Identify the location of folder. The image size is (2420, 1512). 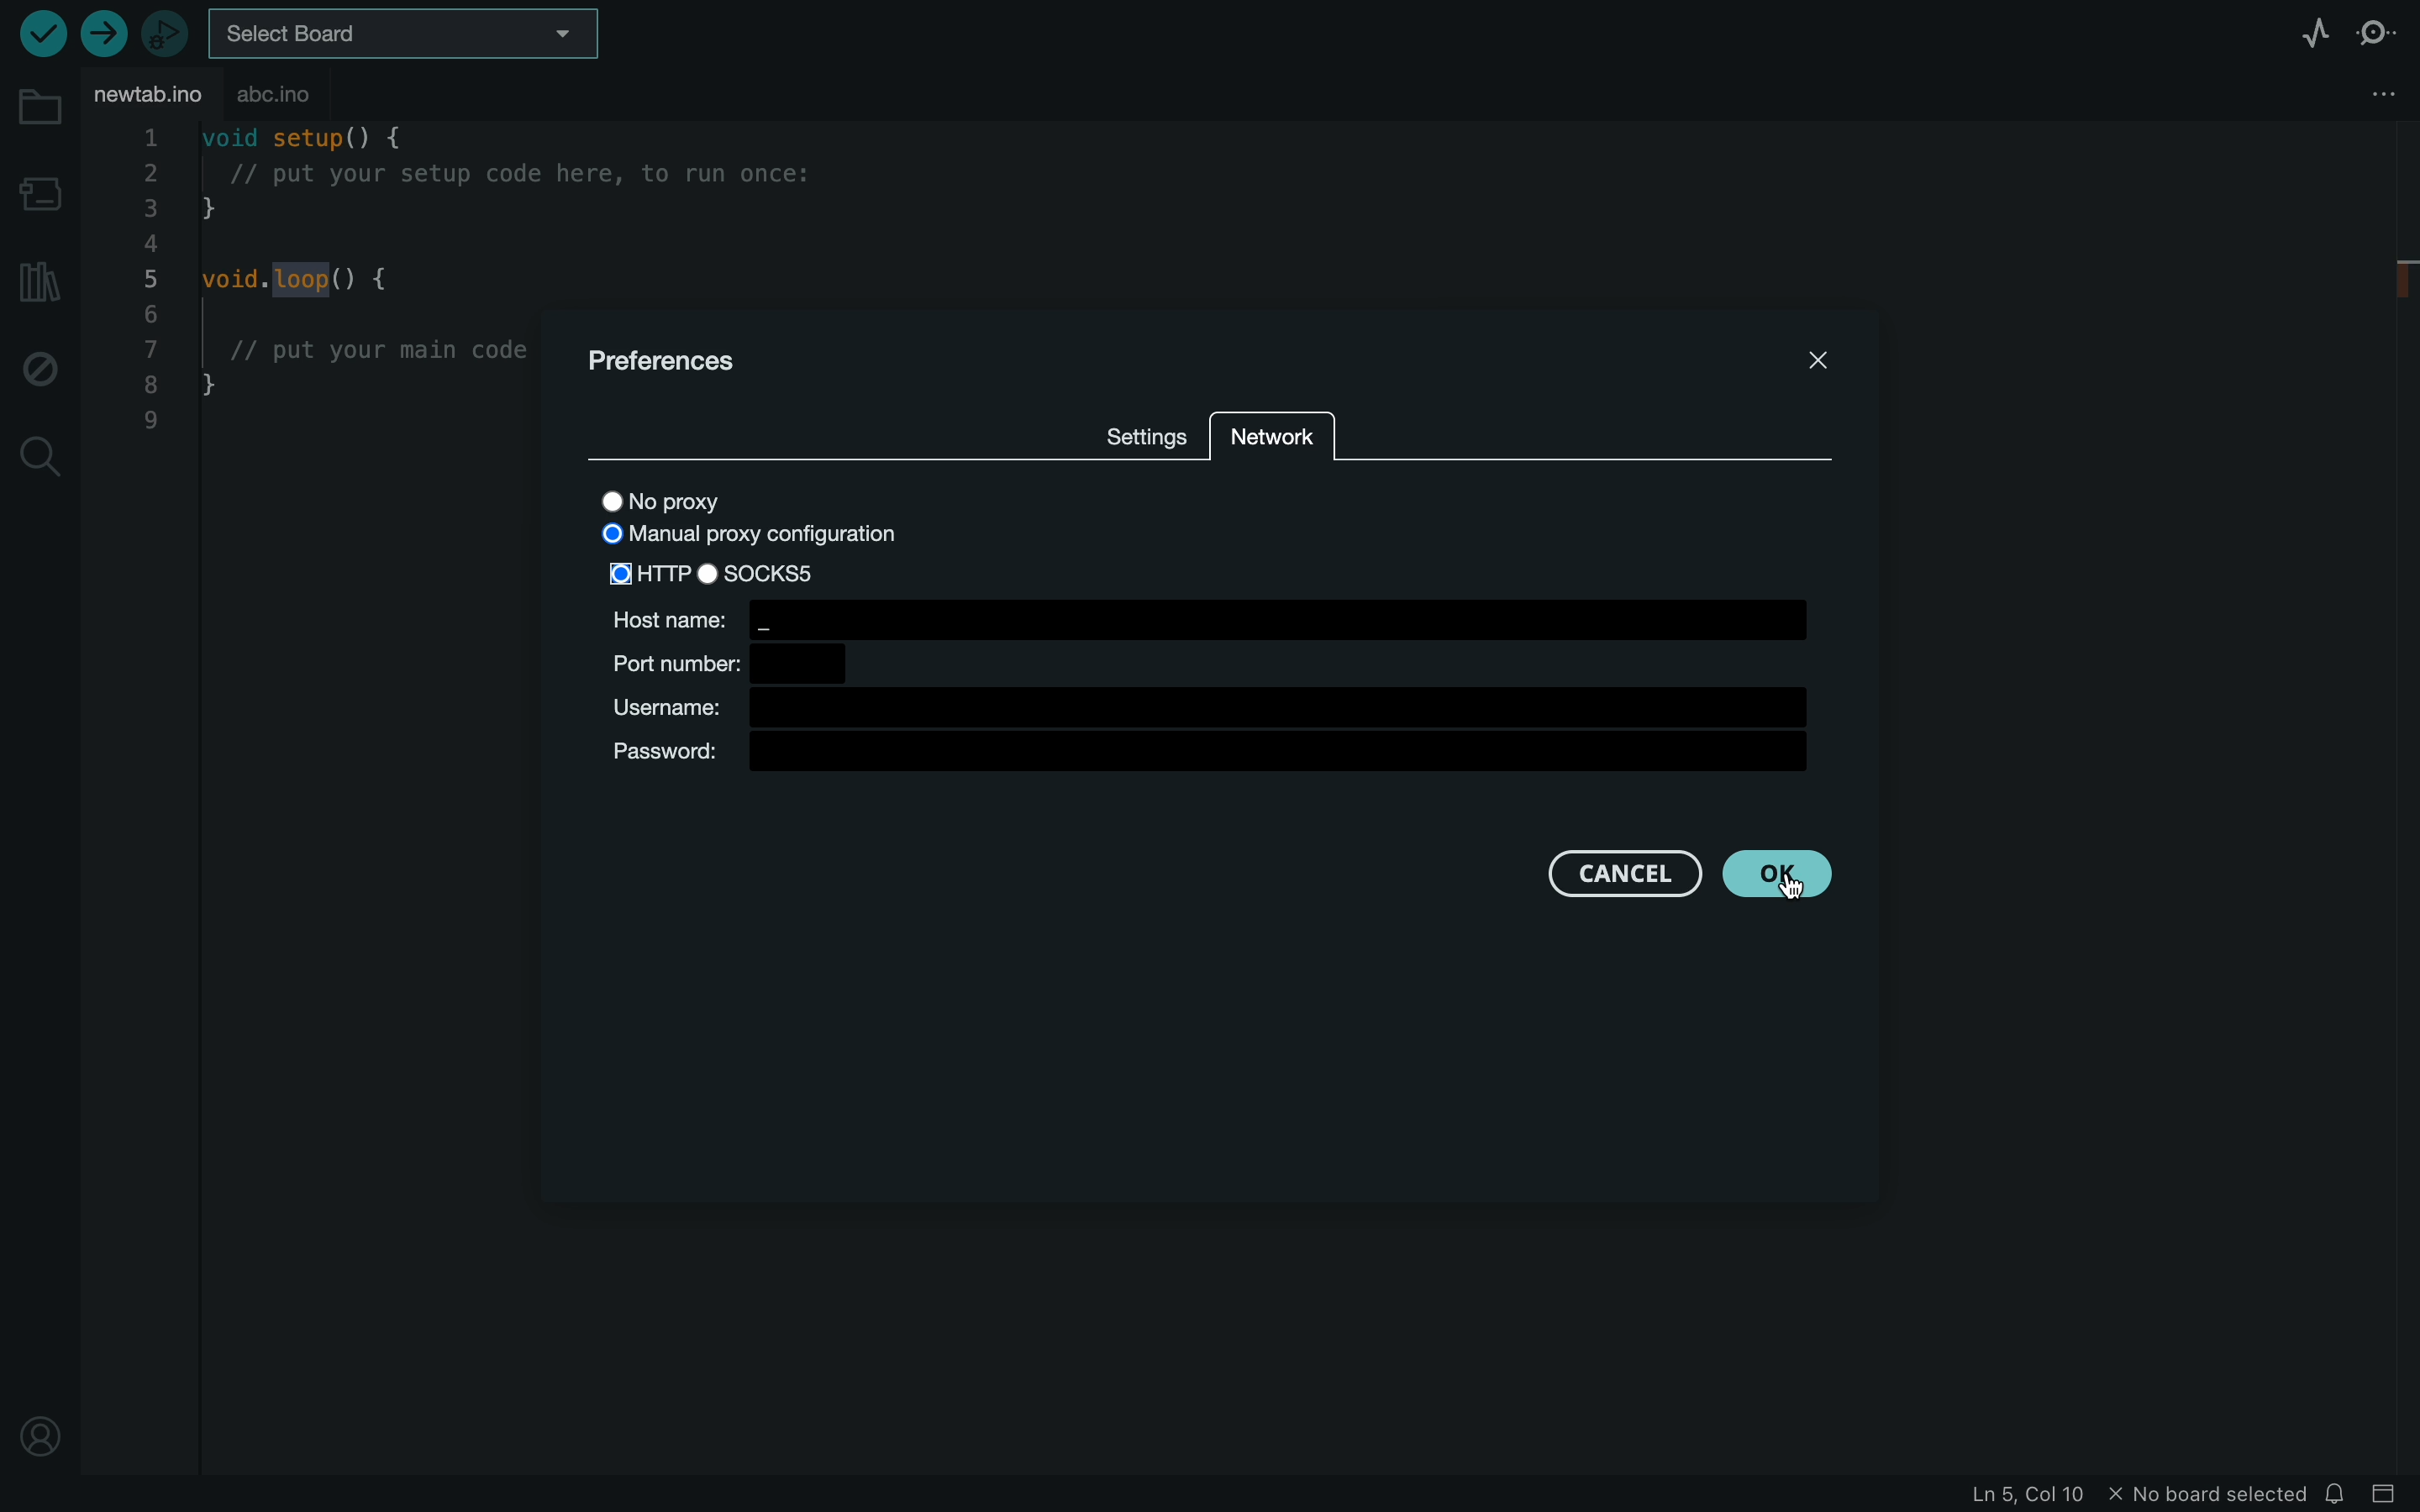
(38, 109).